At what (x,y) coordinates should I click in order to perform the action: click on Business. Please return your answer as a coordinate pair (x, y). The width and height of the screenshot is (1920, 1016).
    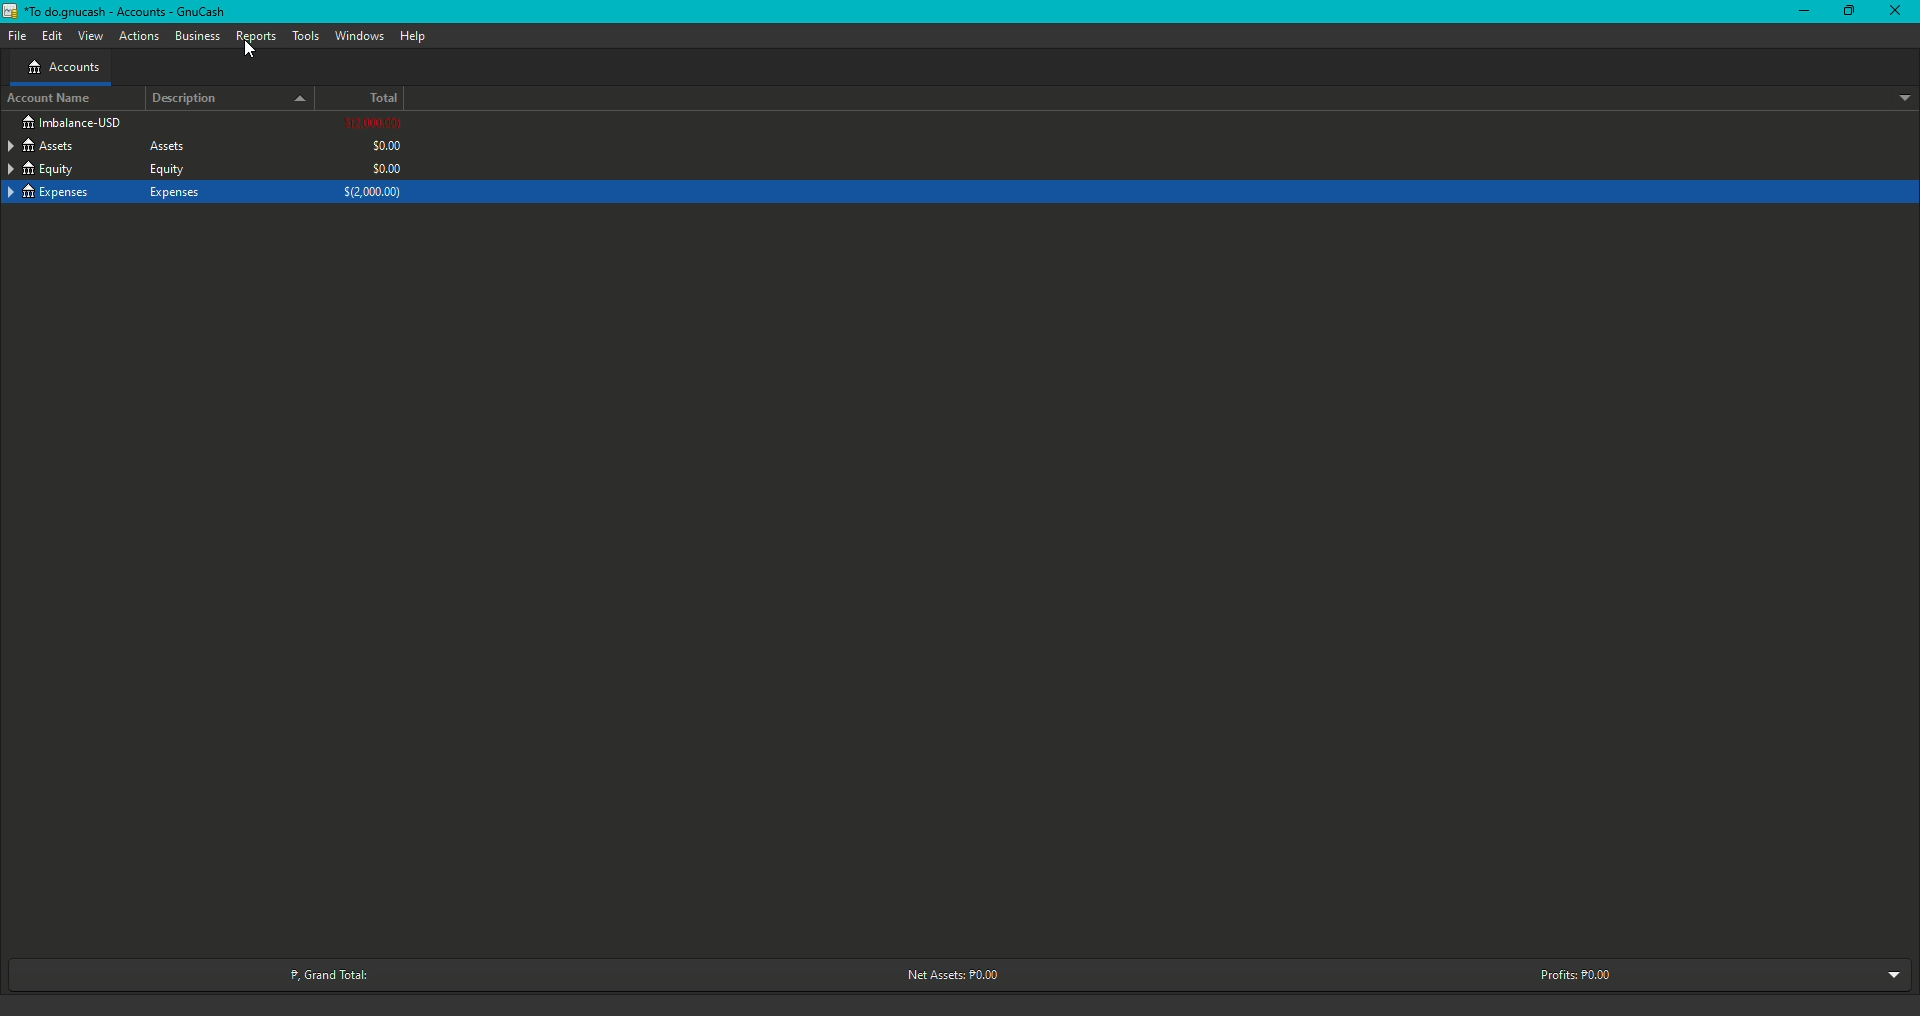
    Looking at the image, I should click on (197, 36).